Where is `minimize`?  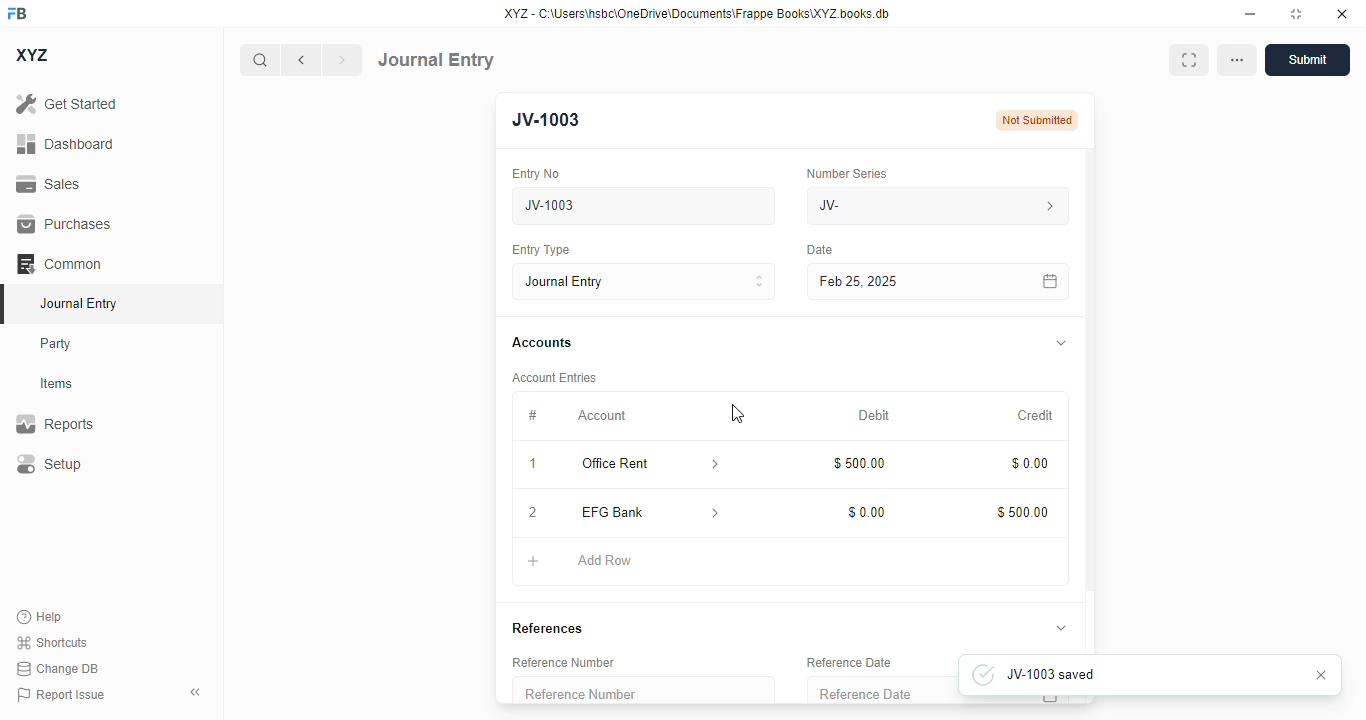 minimize is located at coordinates (1251, 13).